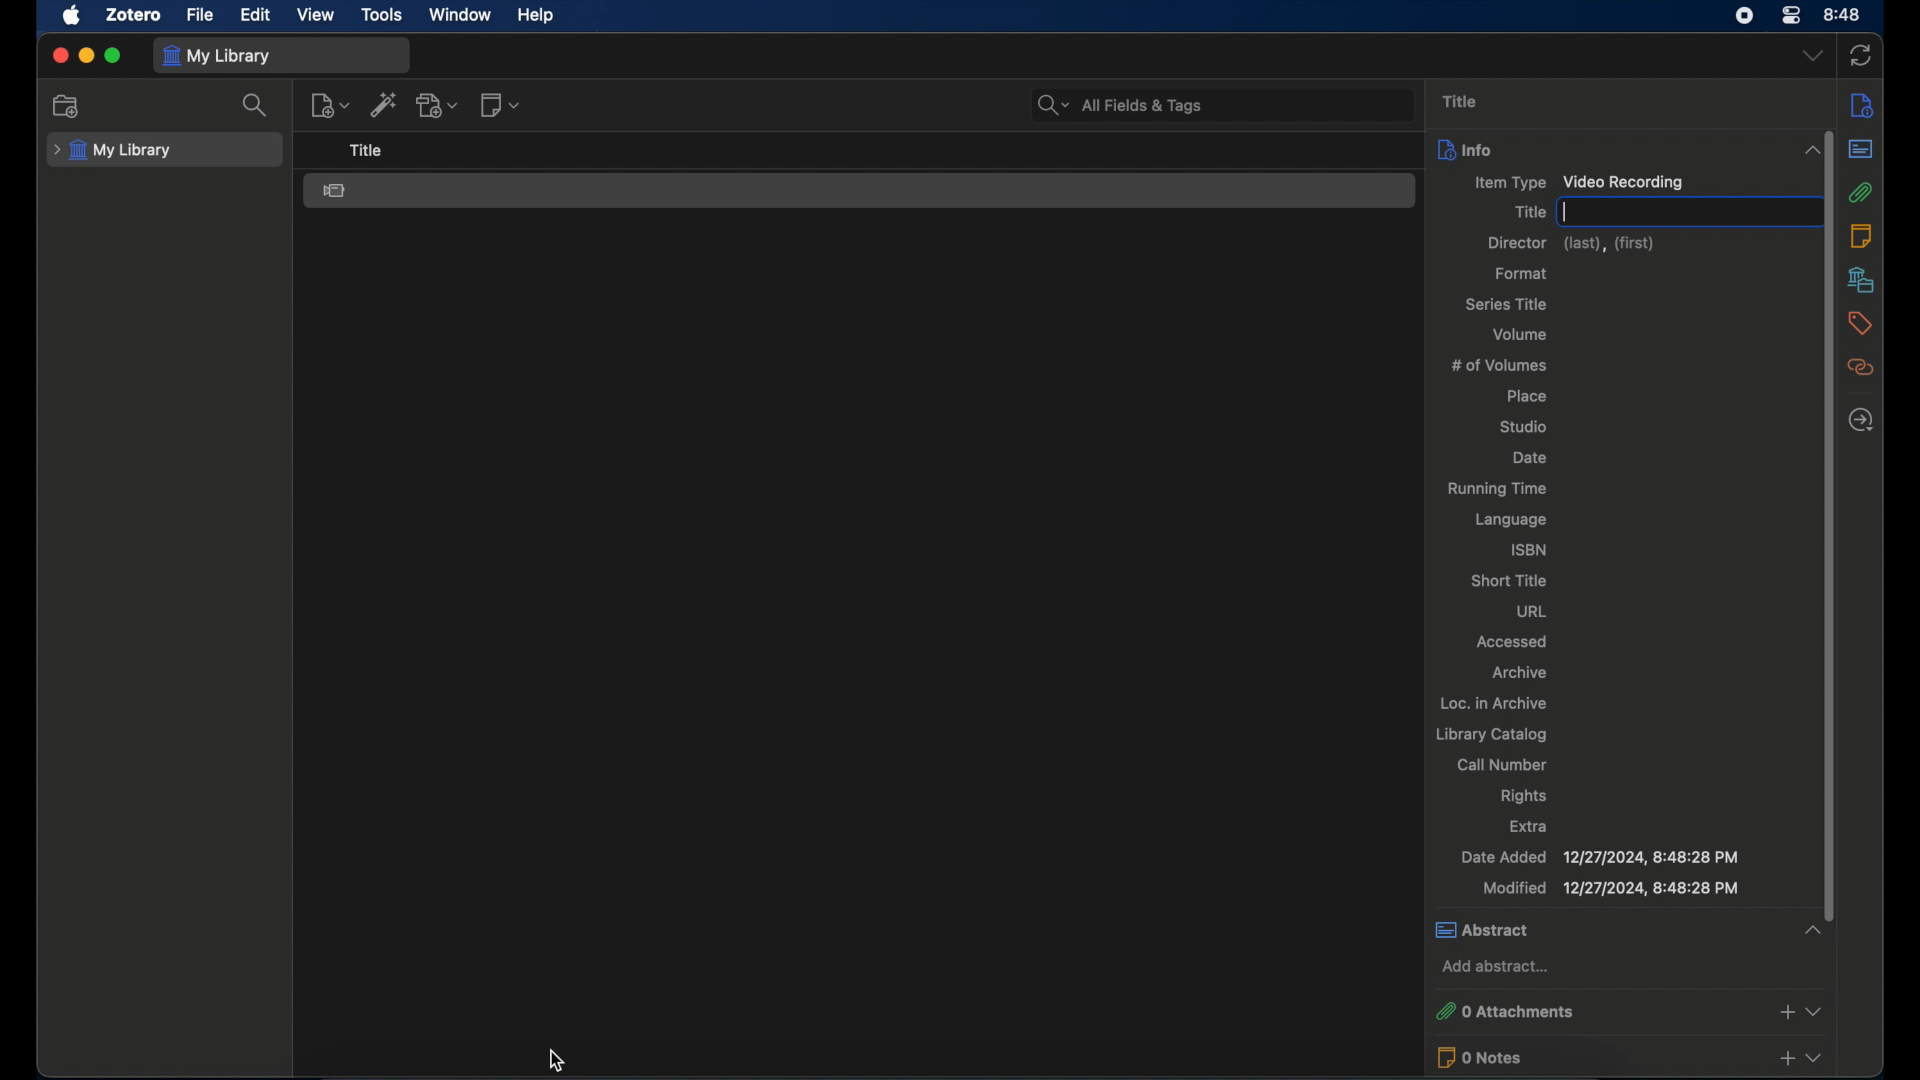 The image size is (1920, 1080). What do you see at coordinates (1512, 520) in the screenshot?
I see `language` at bounding box center [1512, 520].